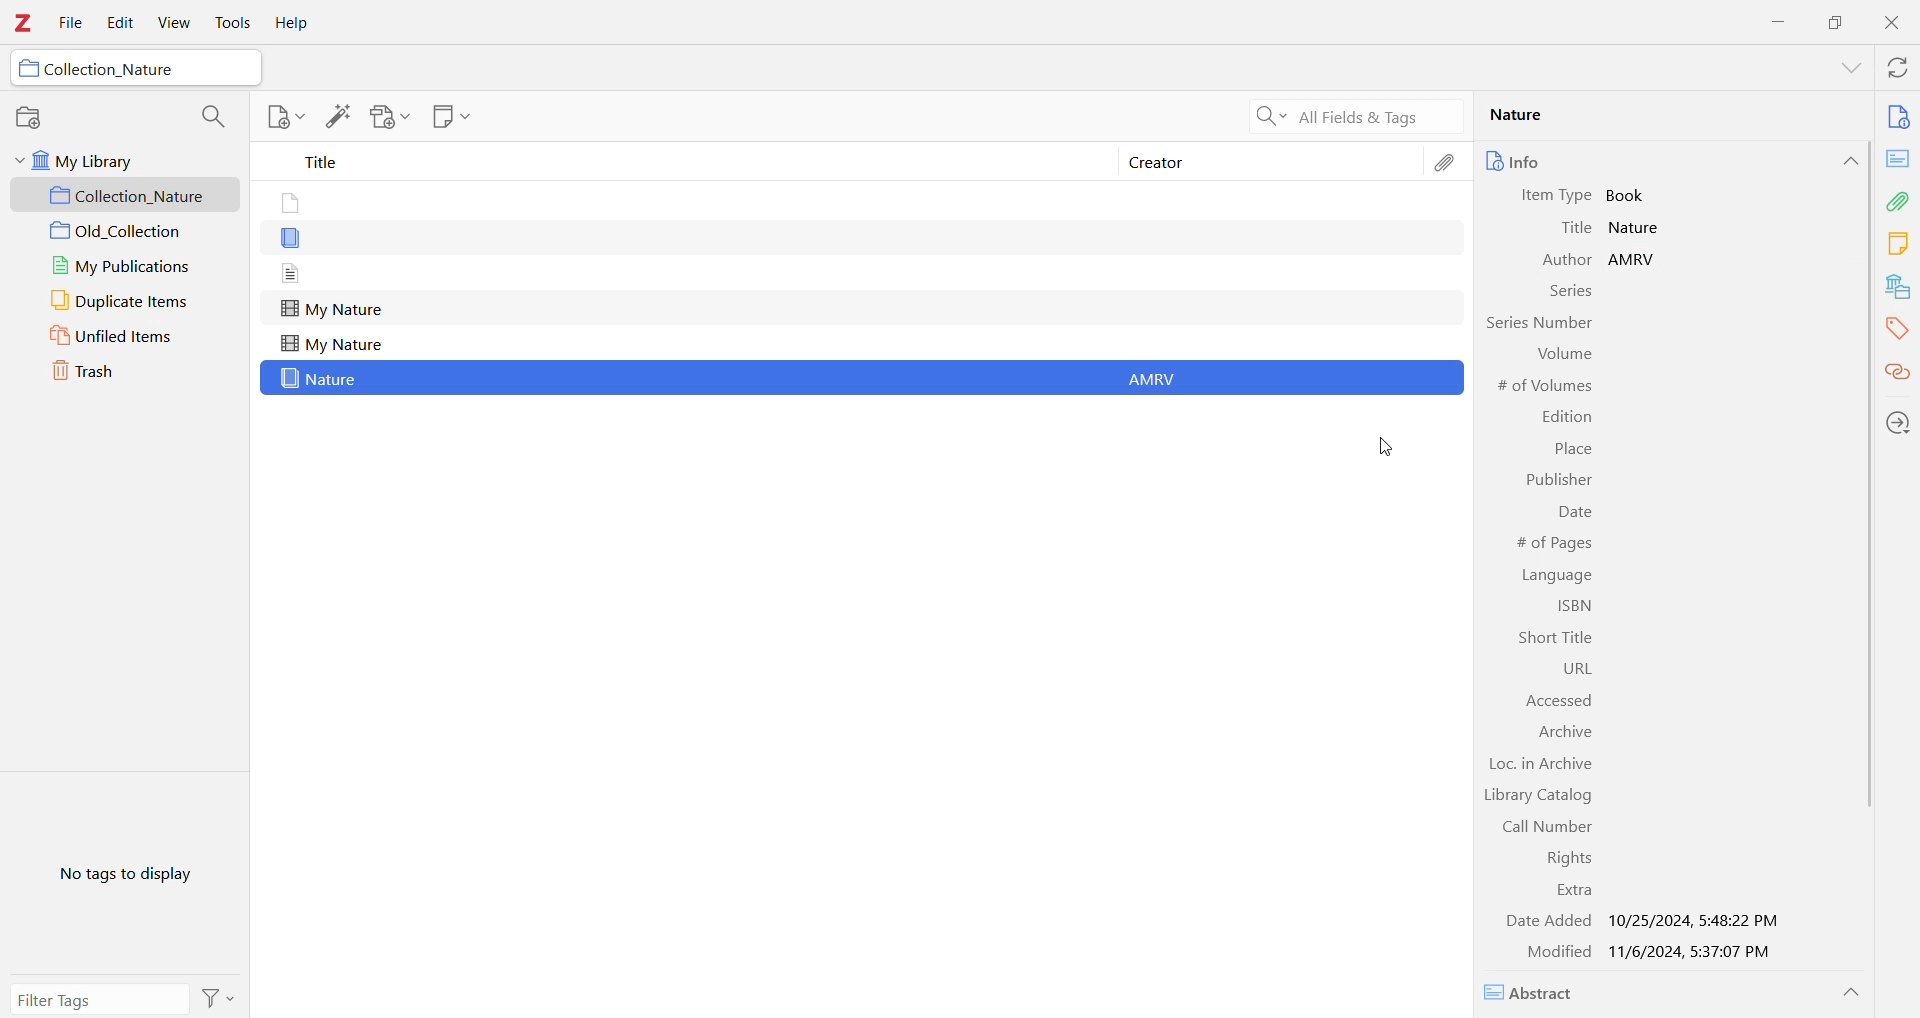 Image resolution: width=1920 pixels, height=1018 pixels. What do you see at coordinates (1566, 733) in the screenshot?
I see `Archive` at bounding box center [1566, 733].